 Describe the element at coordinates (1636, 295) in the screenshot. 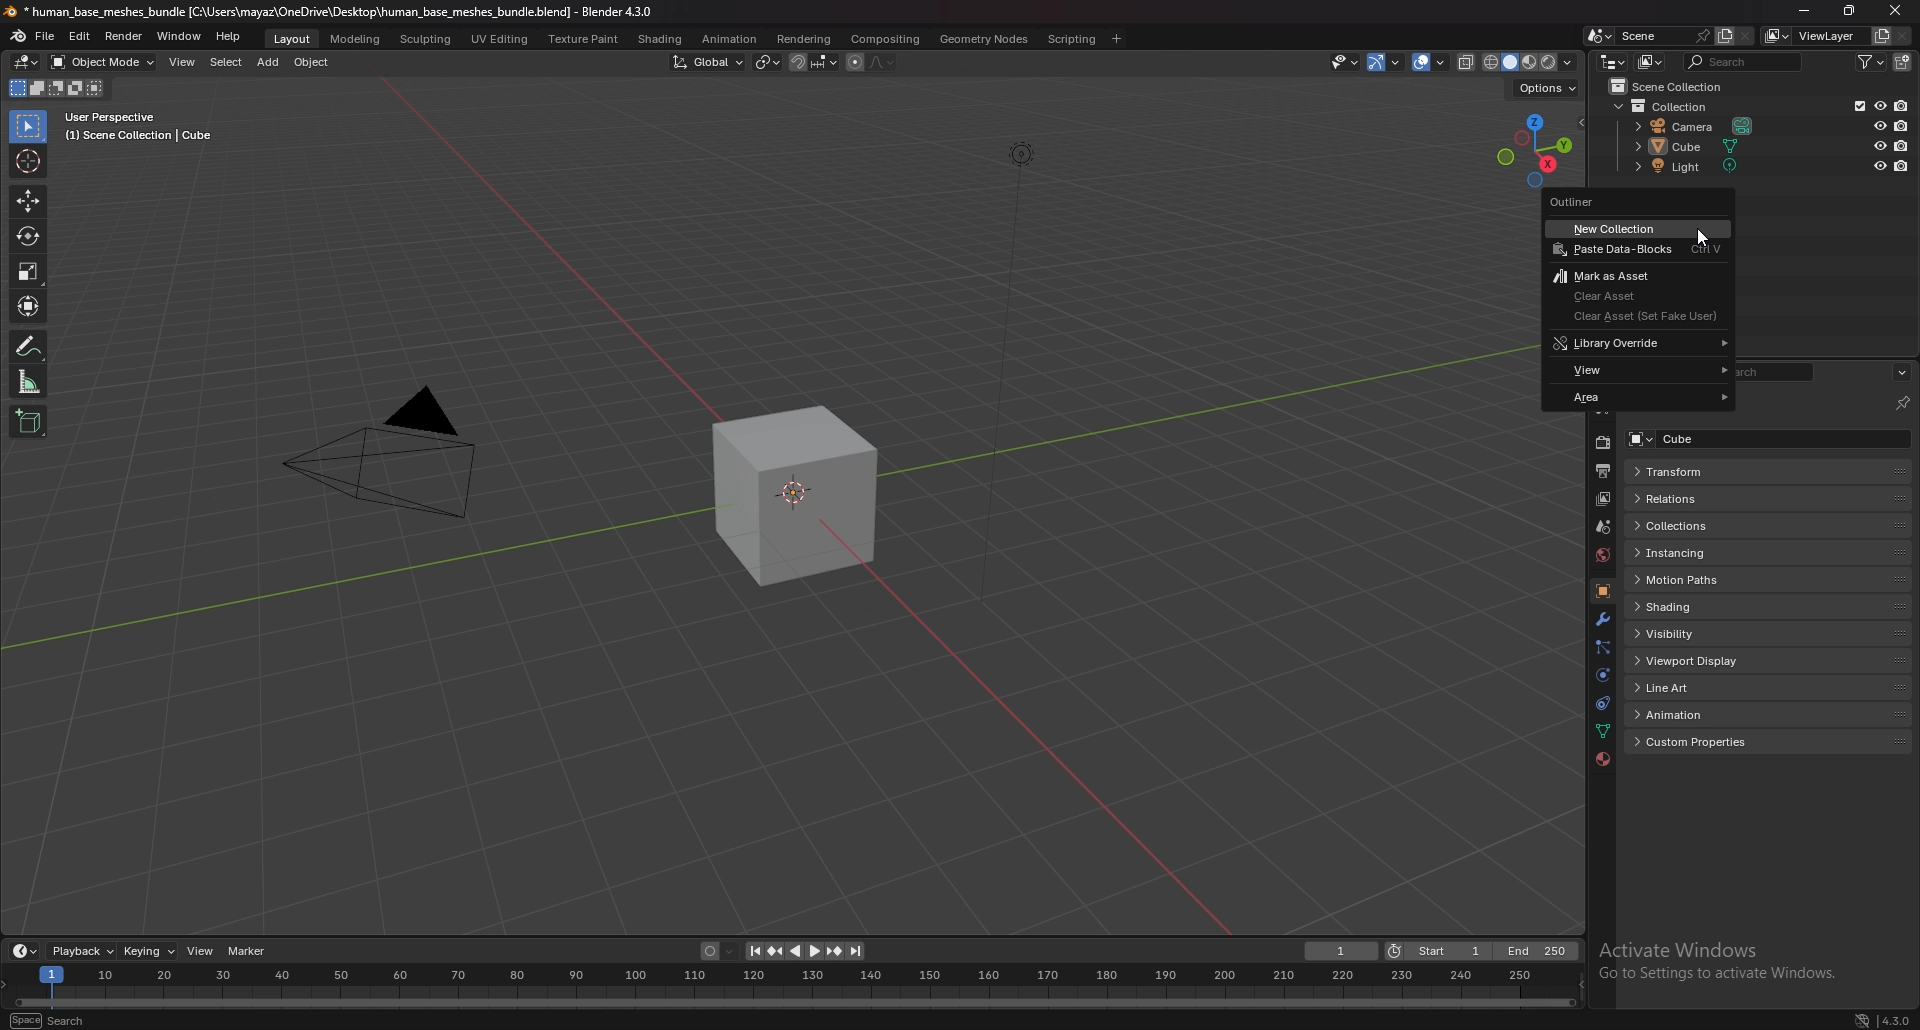

I see `clear asset` at that location.